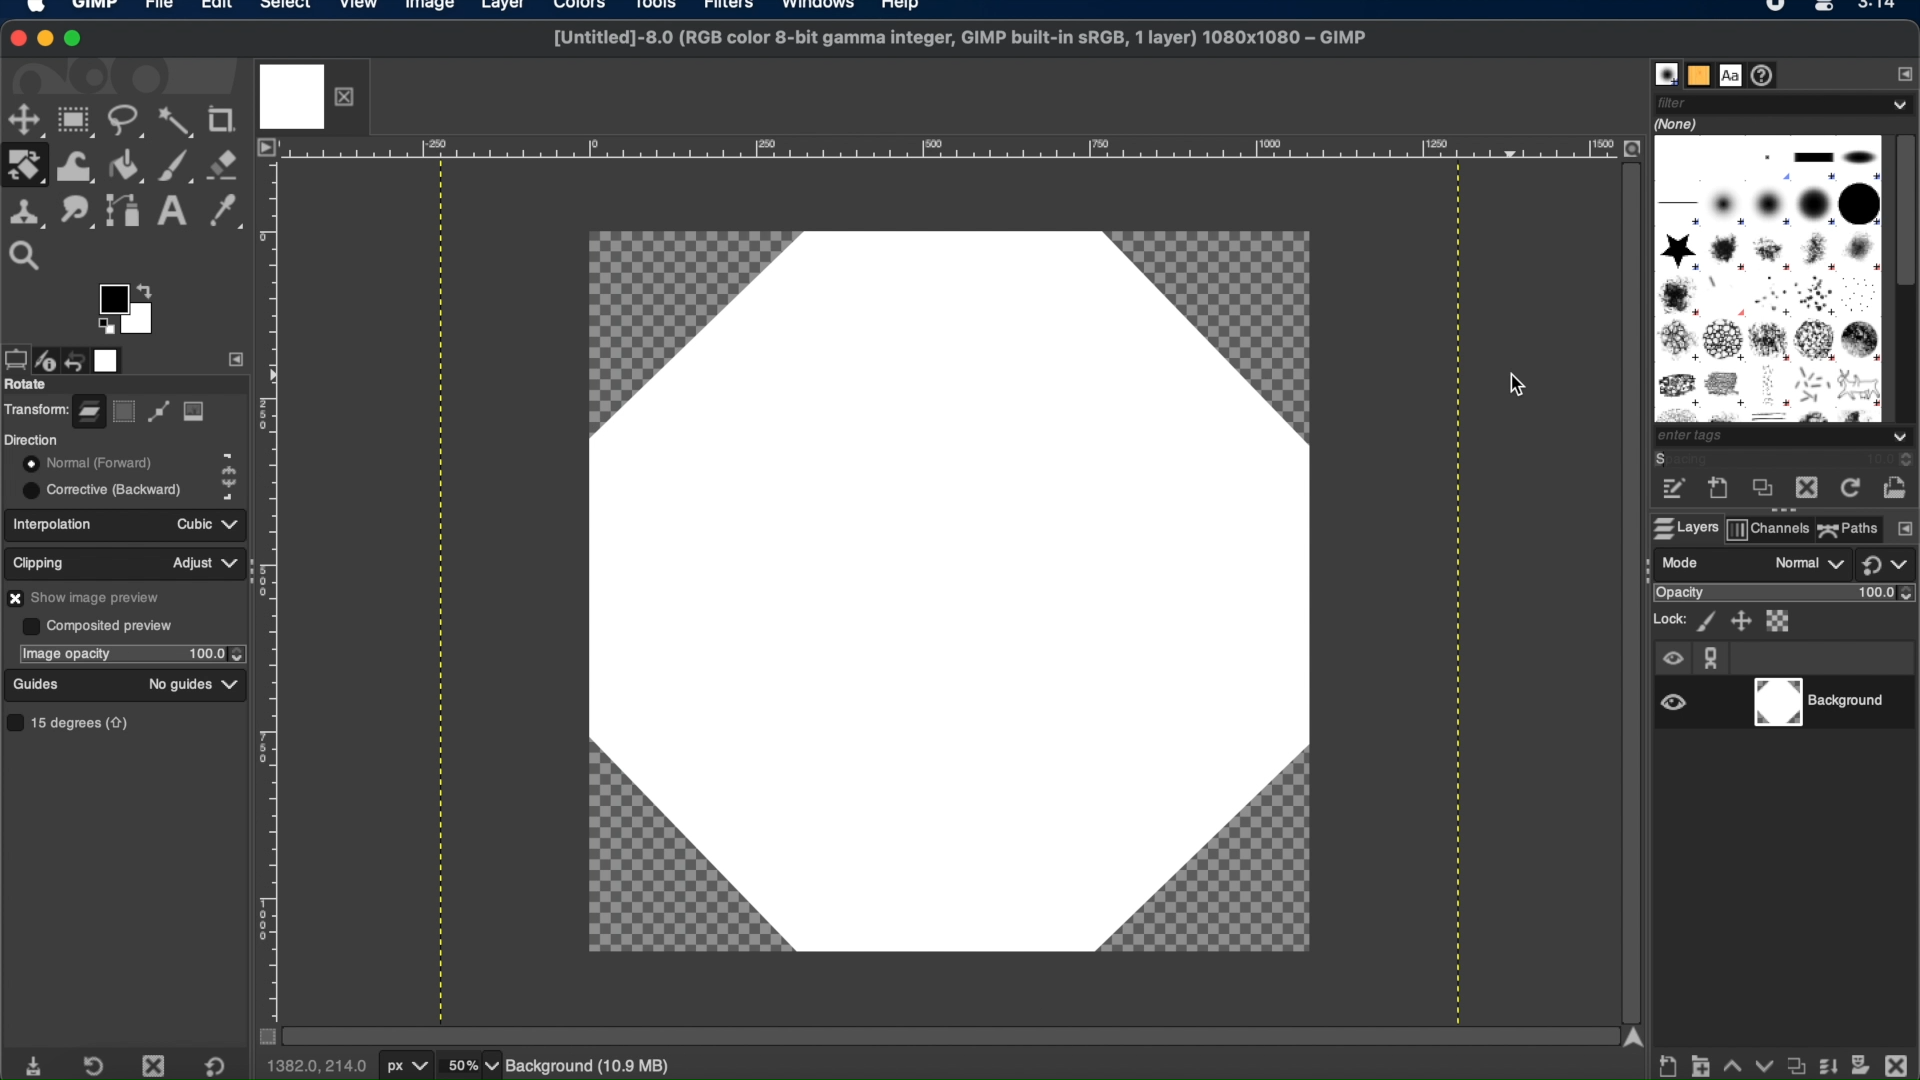 This screenshot has width=1920, height=1080. I want to click on rotate, so click(28, 385).